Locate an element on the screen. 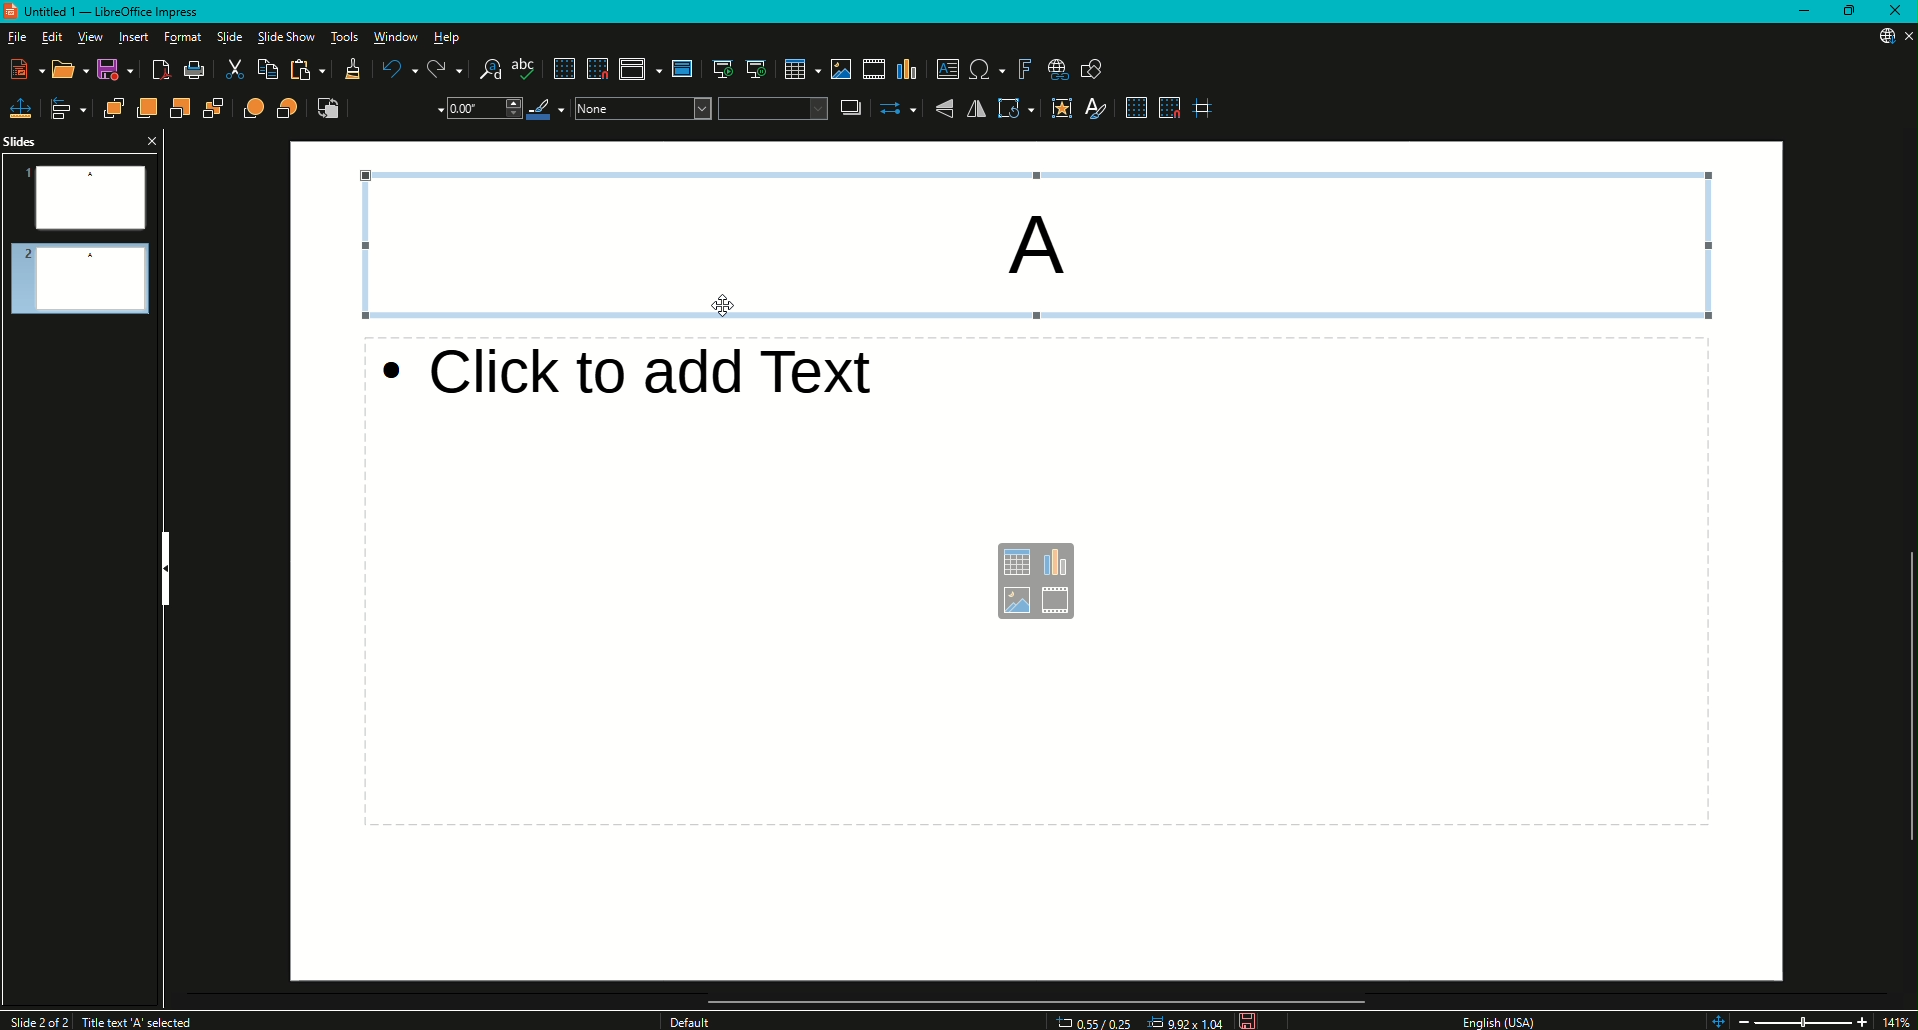 This screenshot has height=1030, width=1918. 14% is located at coordinates (1899, 1020).